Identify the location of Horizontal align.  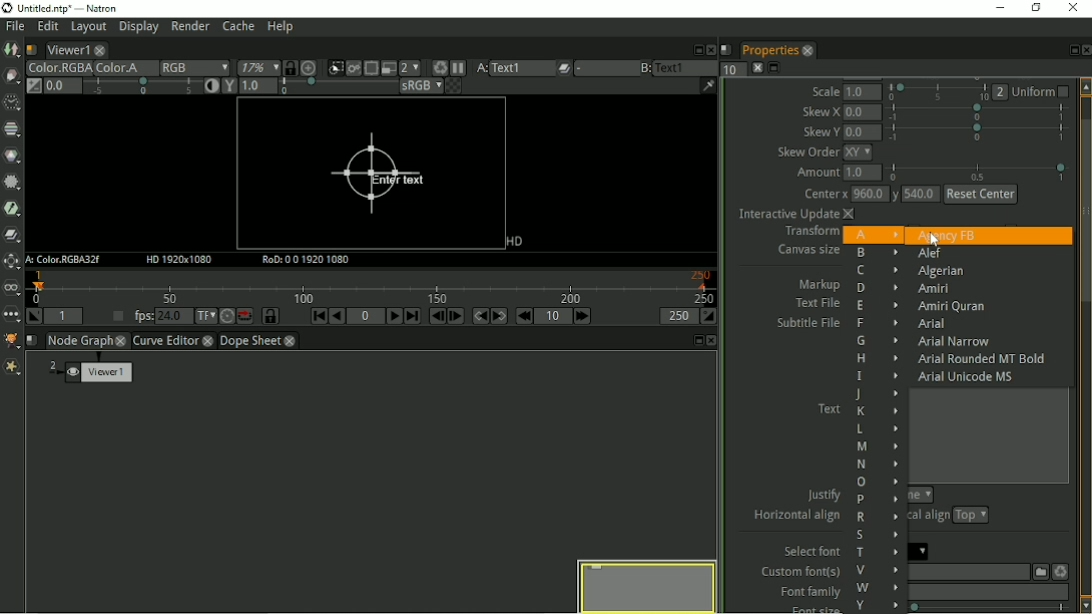
(795, 518).